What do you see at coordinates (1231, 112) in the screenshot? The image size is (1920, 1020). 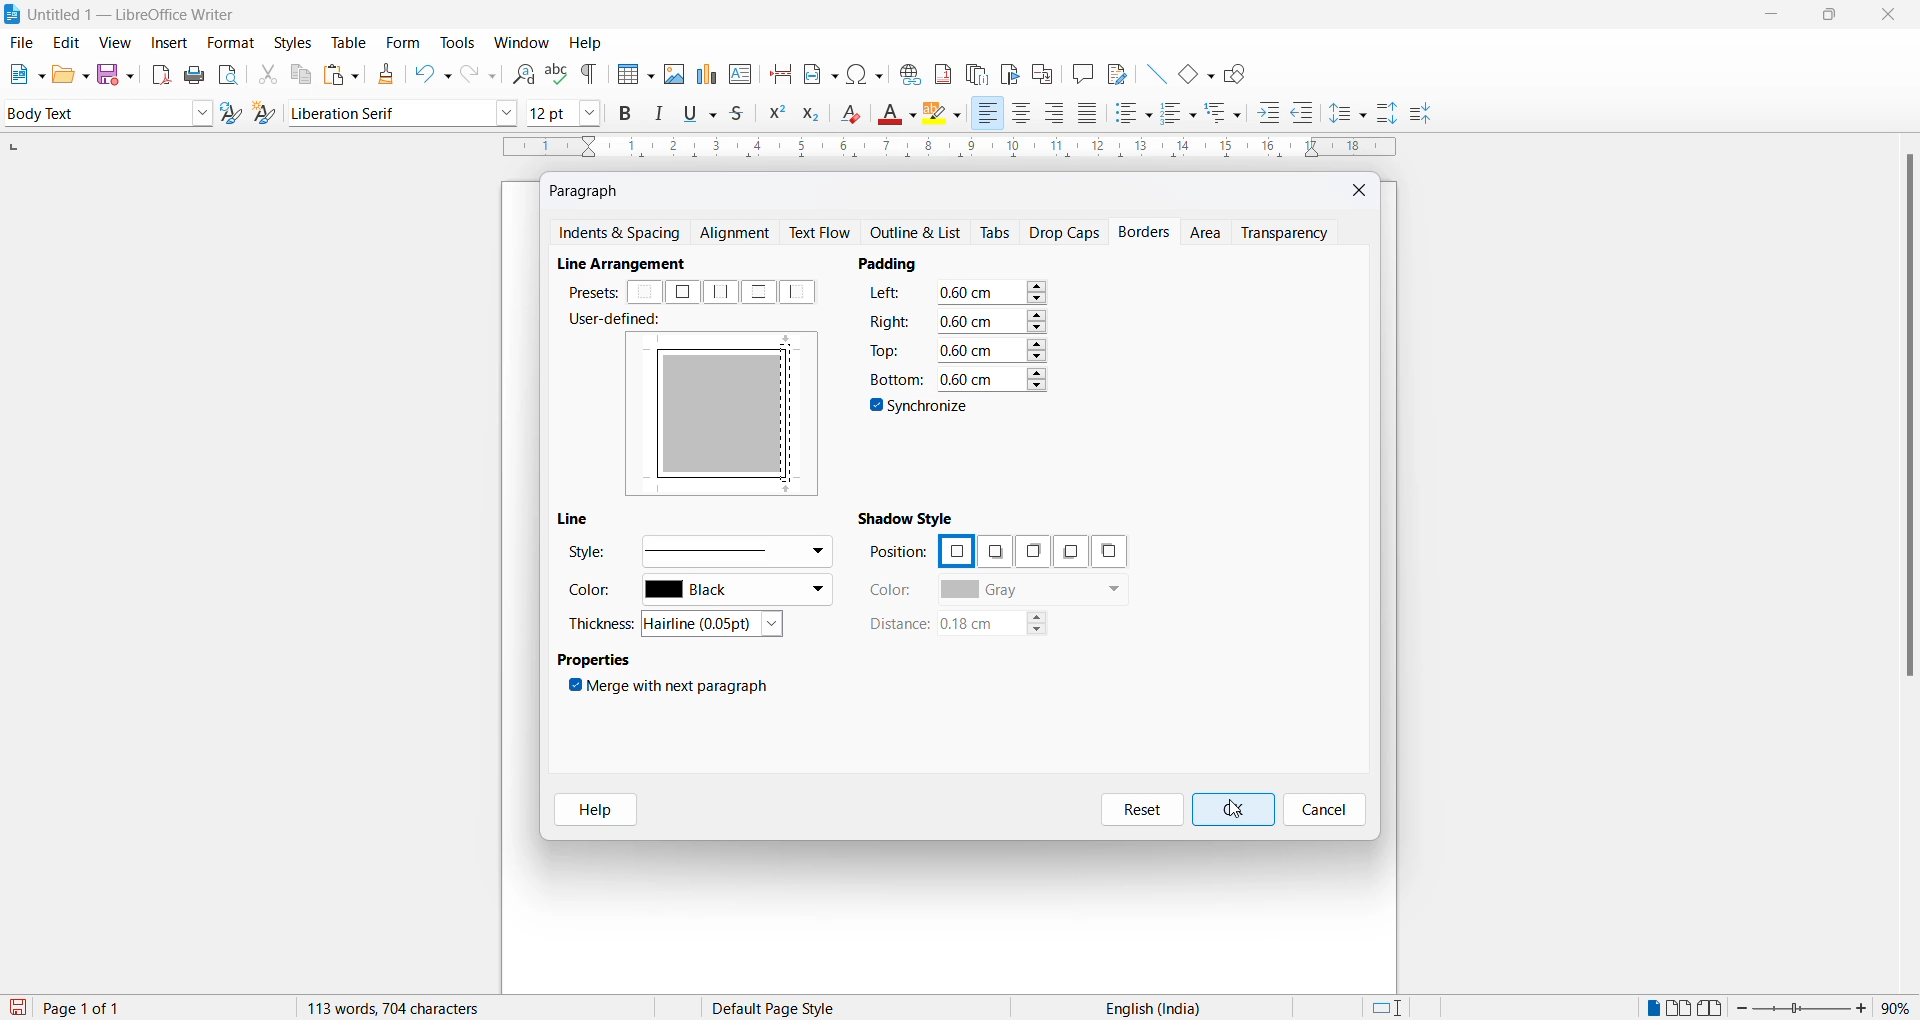 I see `select outline format` at bounding box center [1231, 112].